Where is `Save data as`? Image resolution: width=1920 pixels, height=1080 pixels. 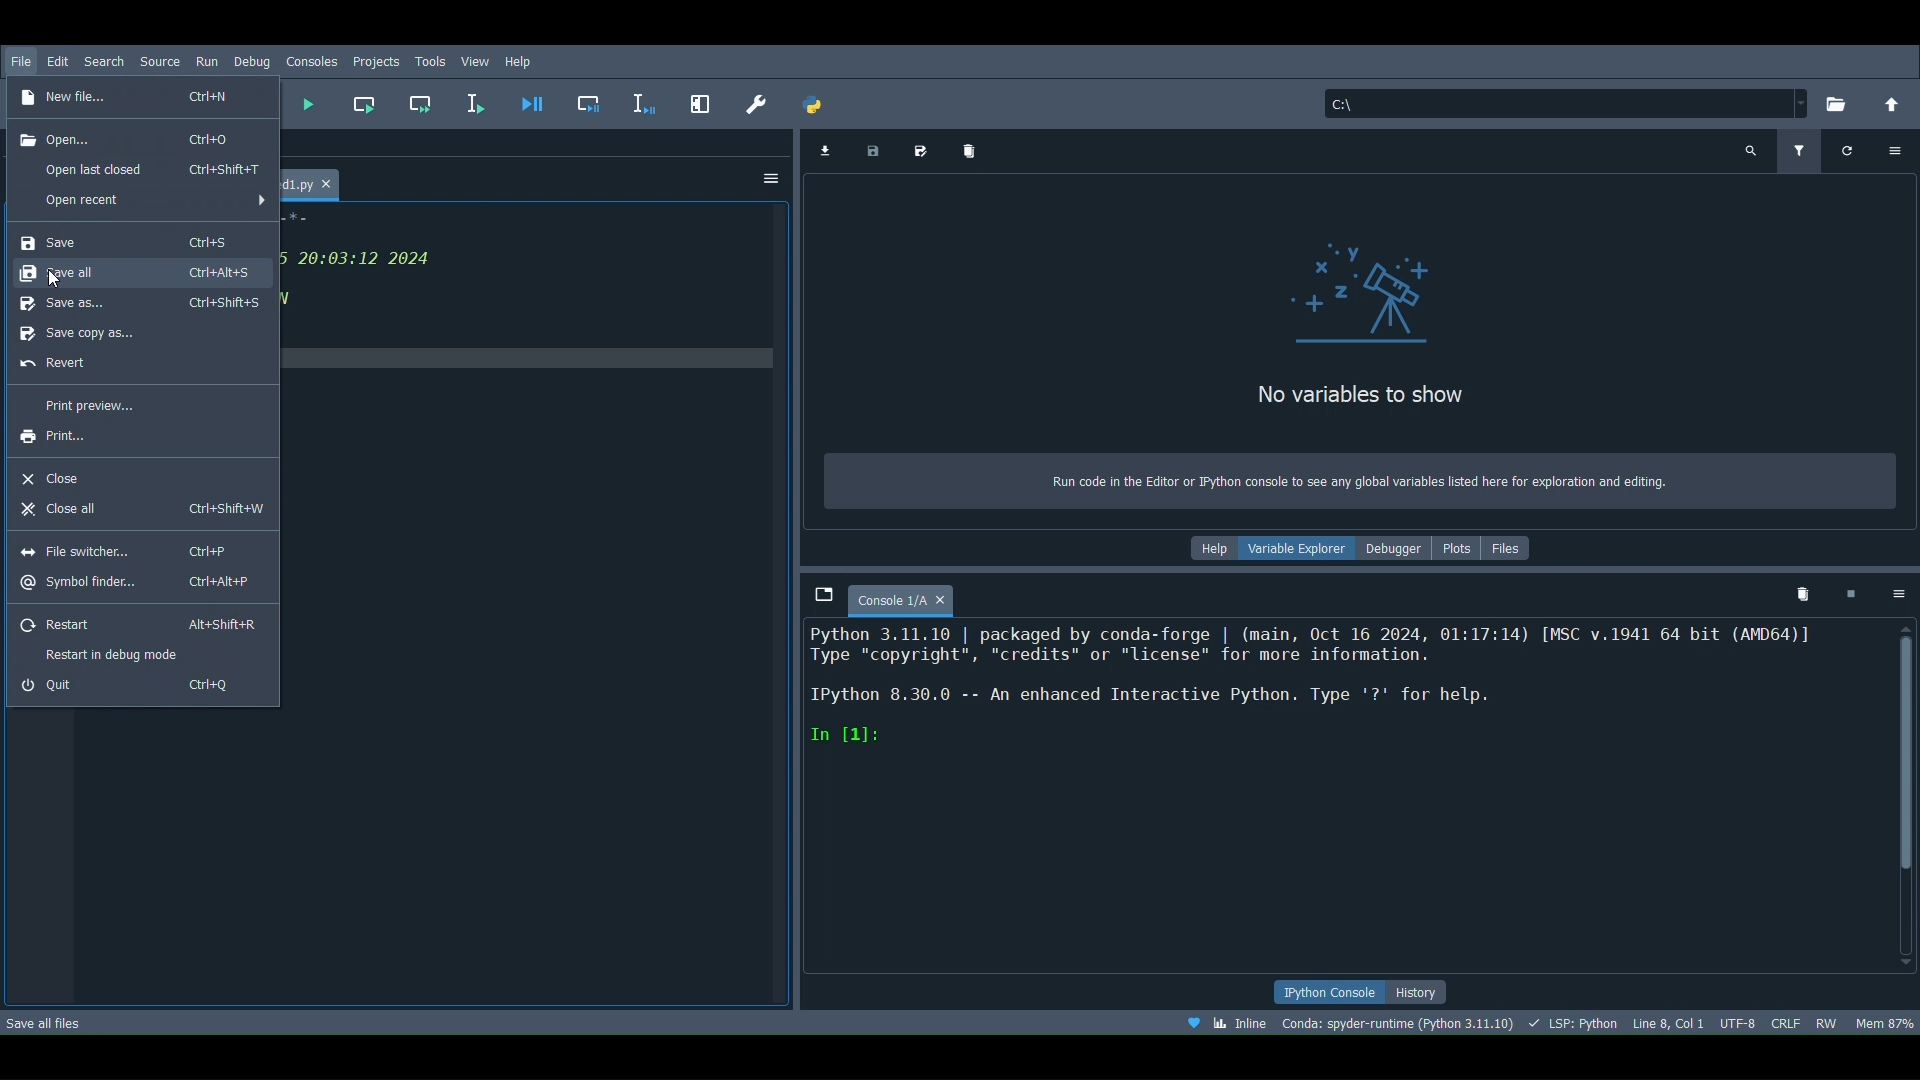
Save data as is located at coordinates (925, 147).